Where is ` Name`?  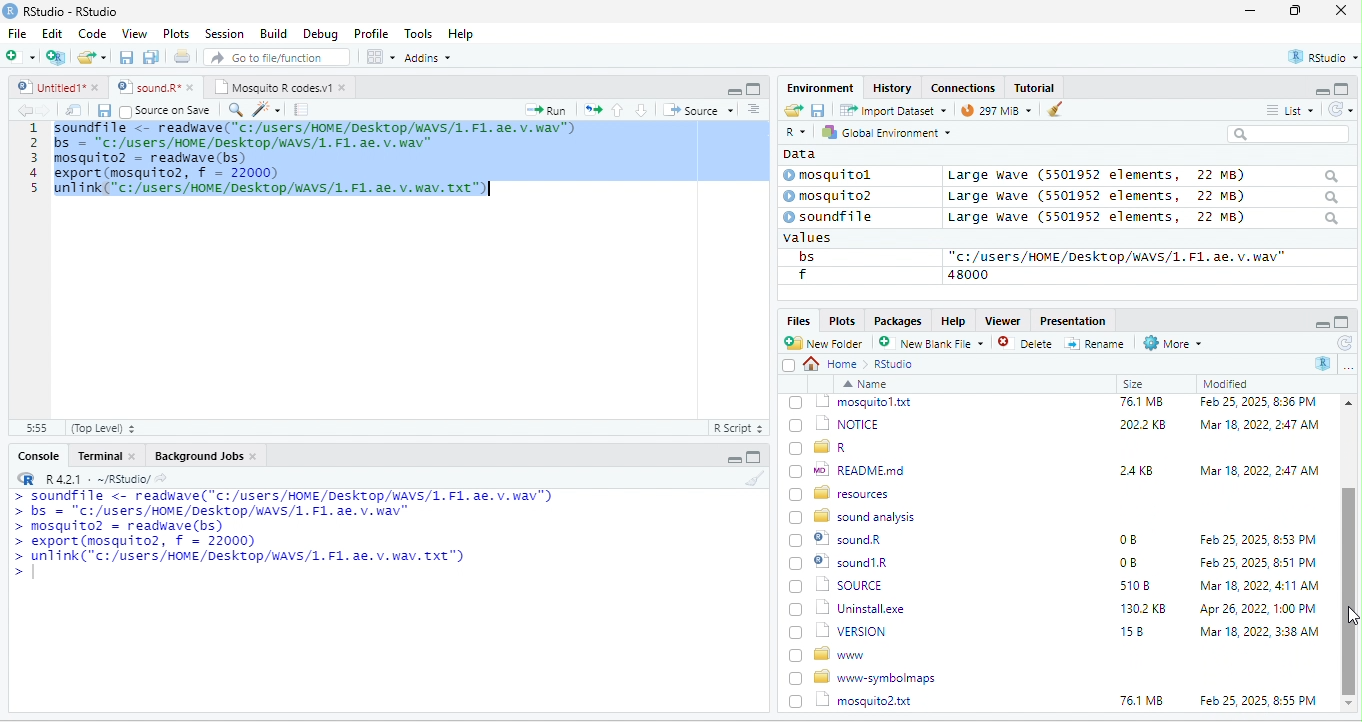  Name is located at coordinates (869, 386).